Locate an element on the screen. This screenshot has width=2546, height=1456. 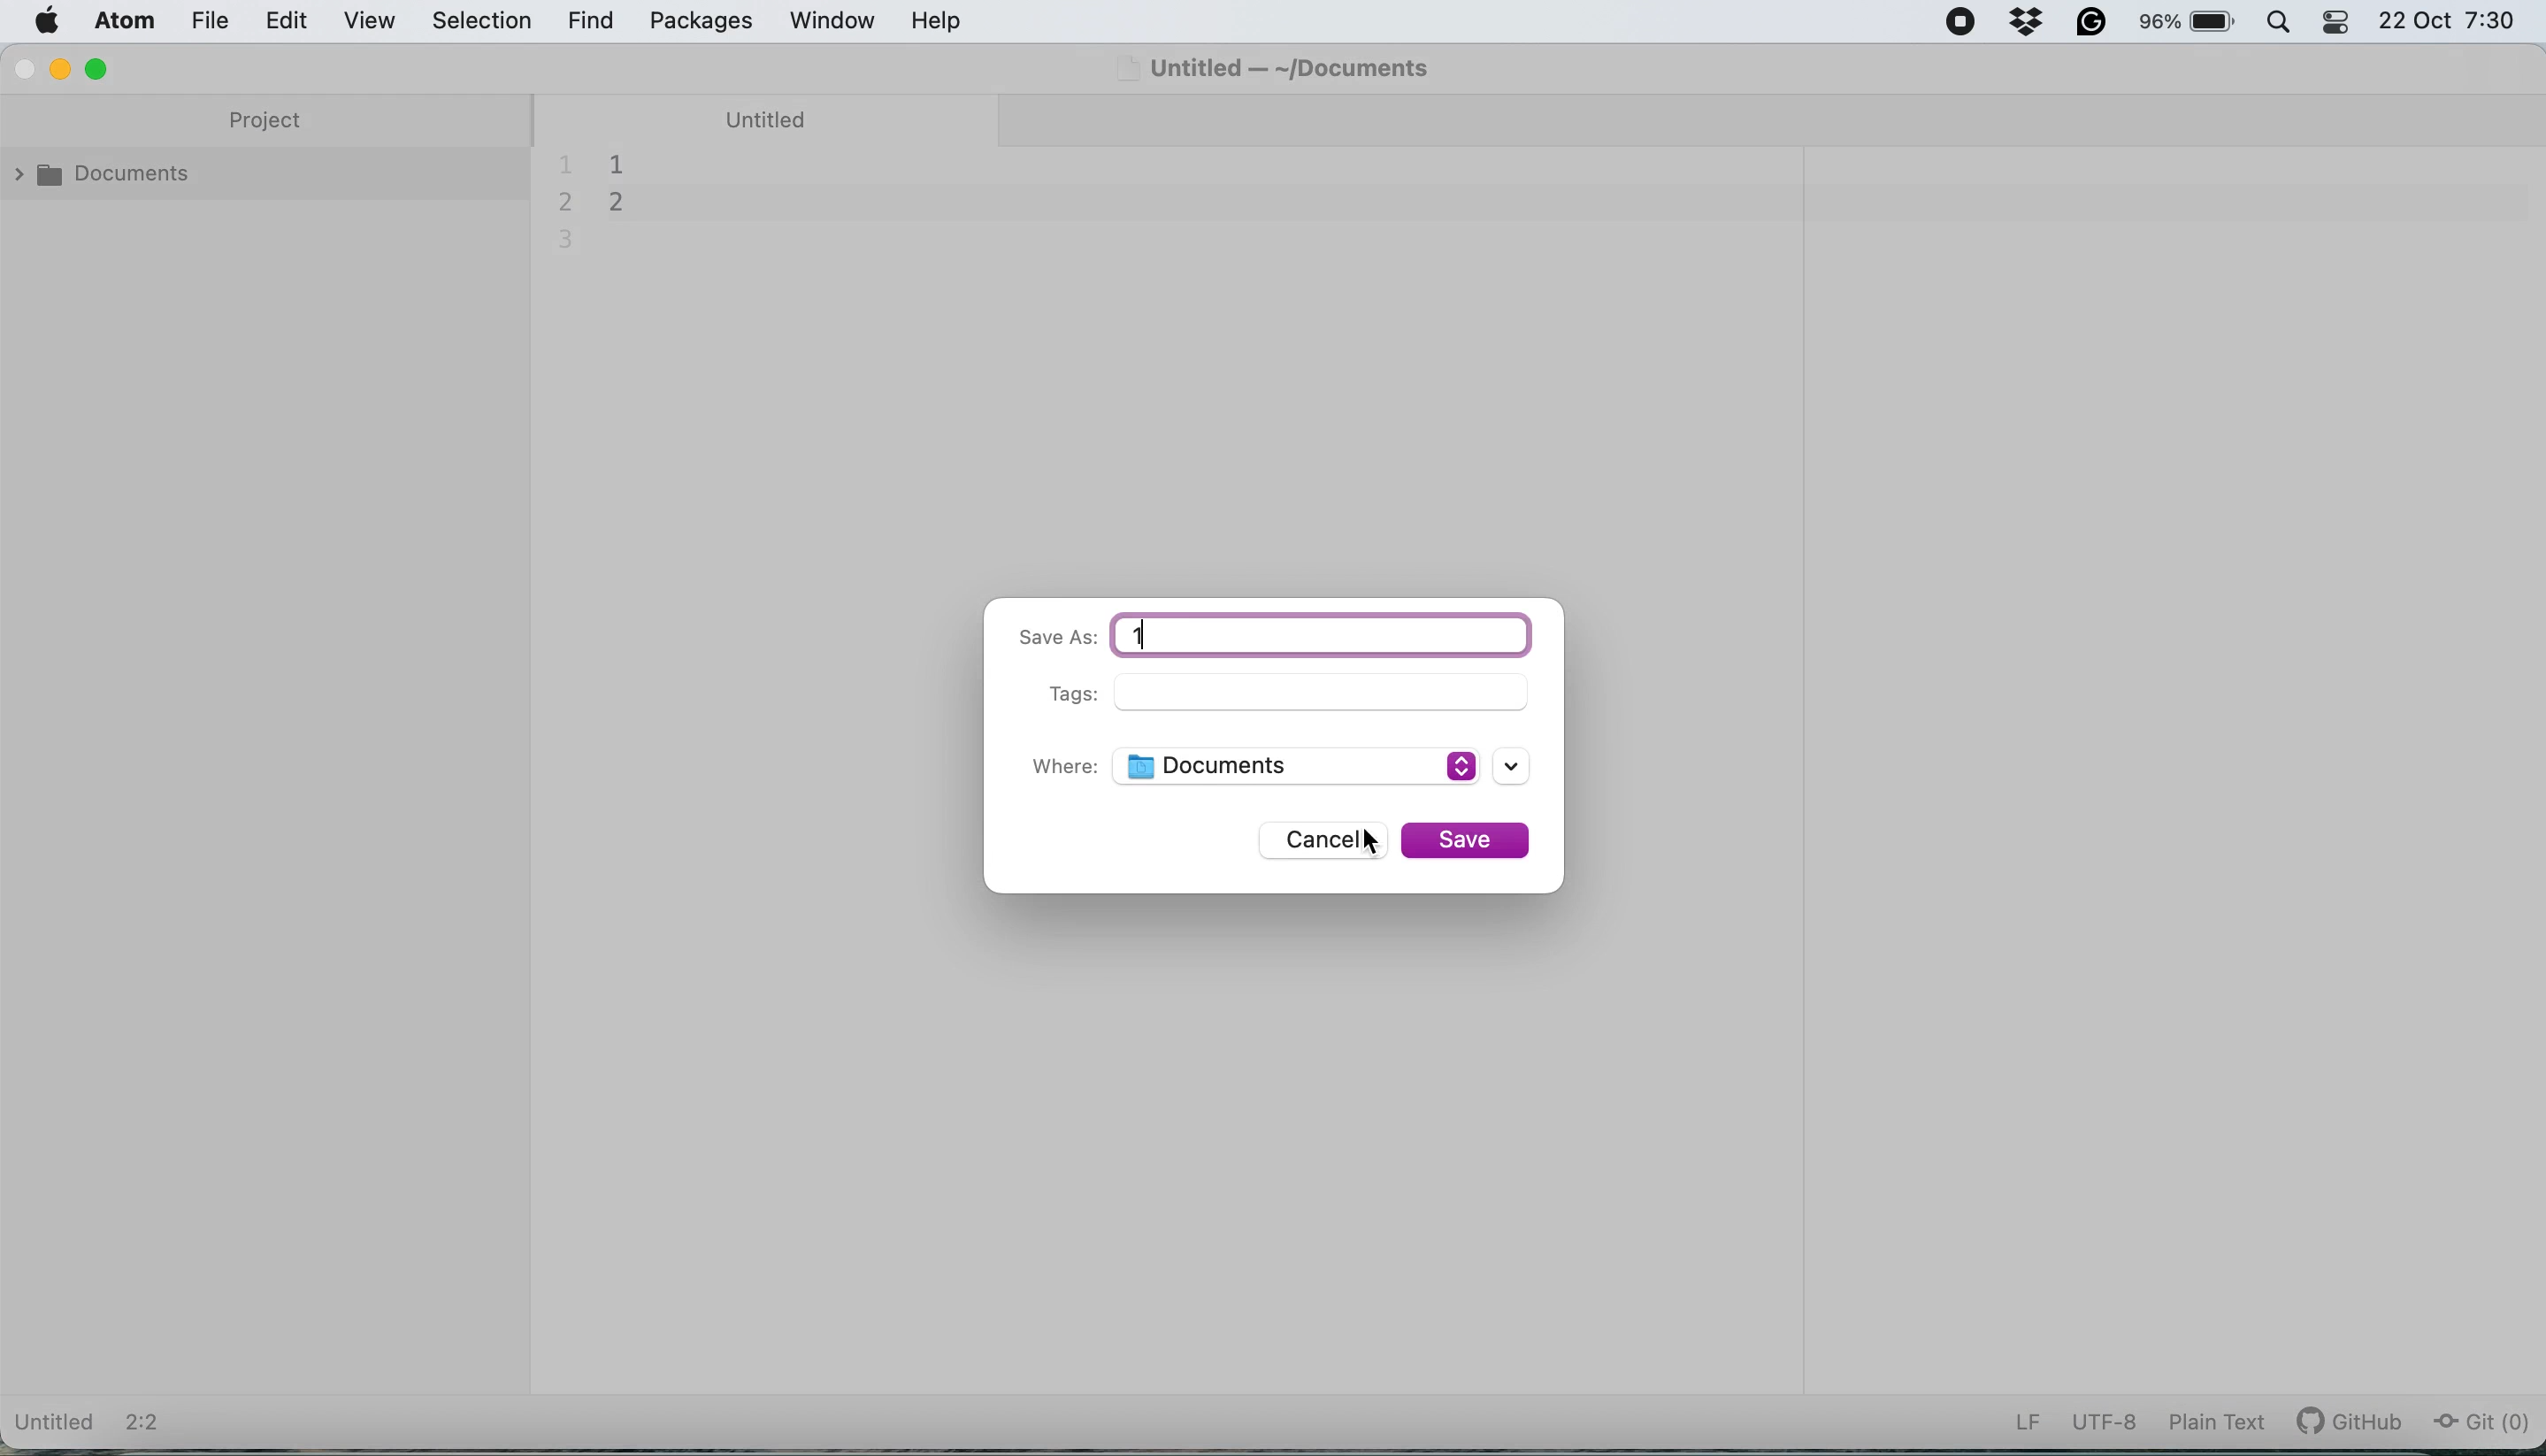
documents is located at coordinates (109, 180).